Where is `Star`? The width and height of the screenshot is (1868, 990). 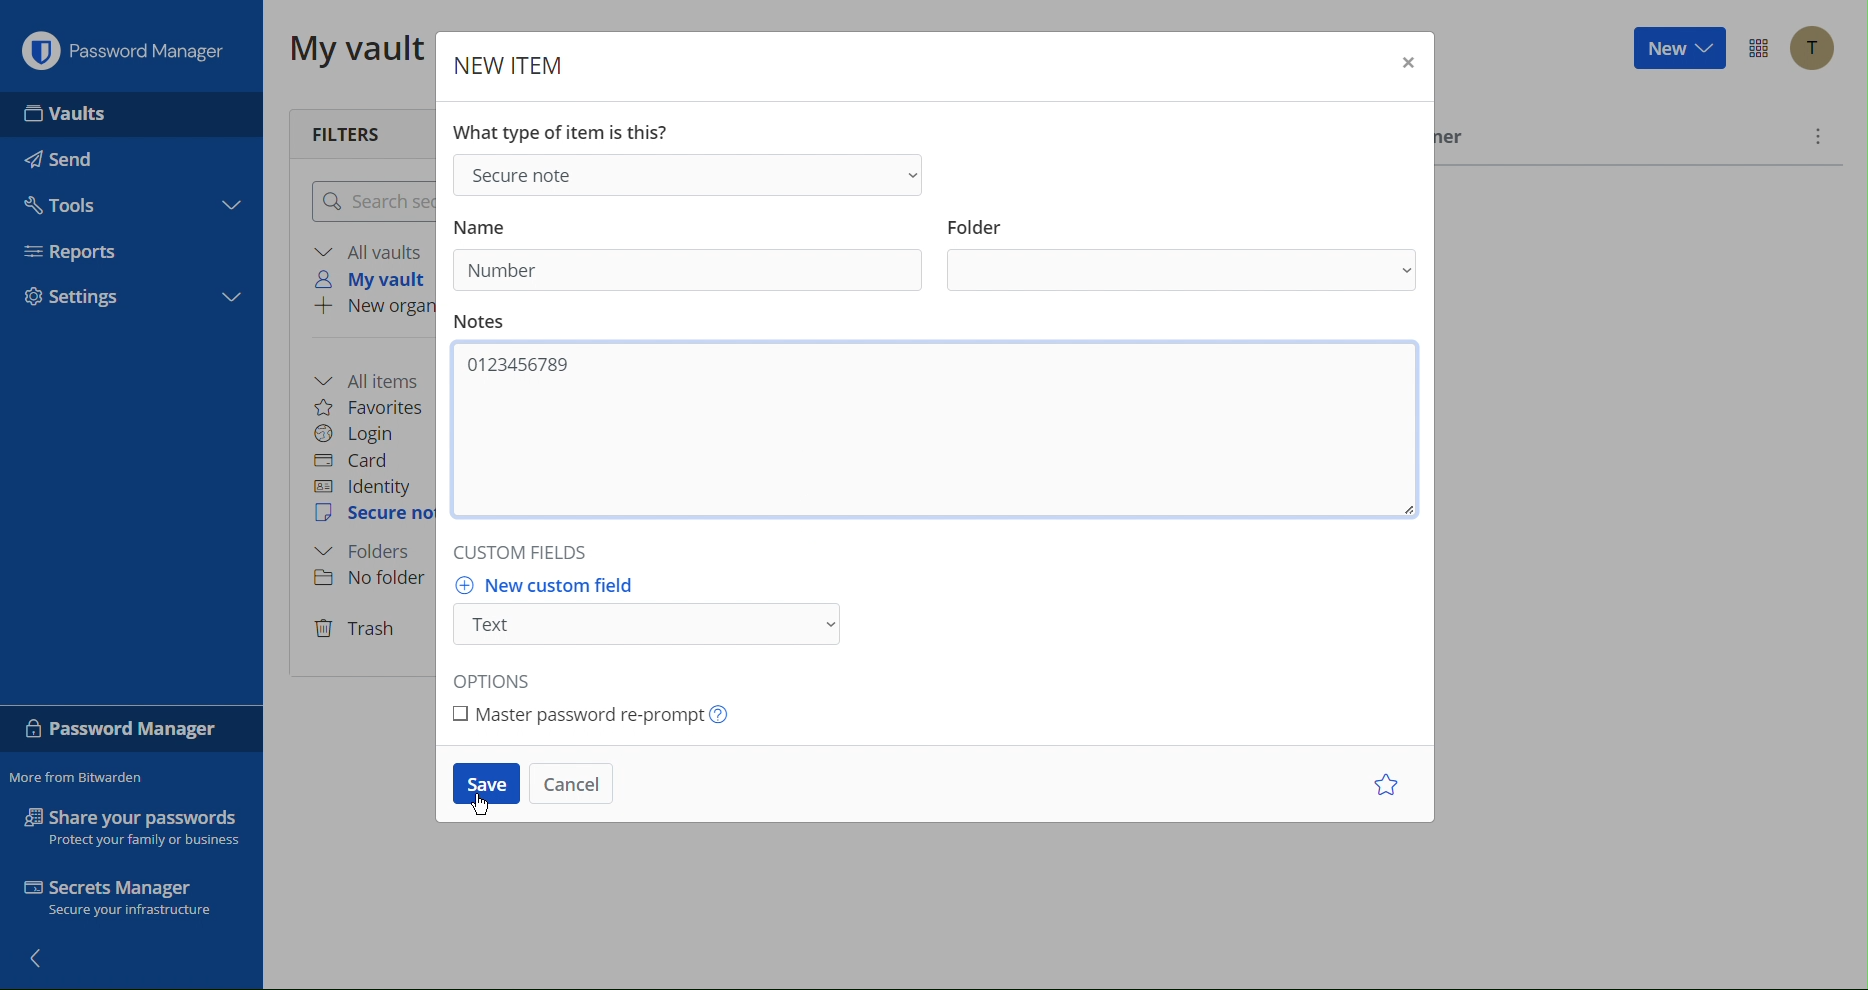 Star is located at coordinates (1383, 786).